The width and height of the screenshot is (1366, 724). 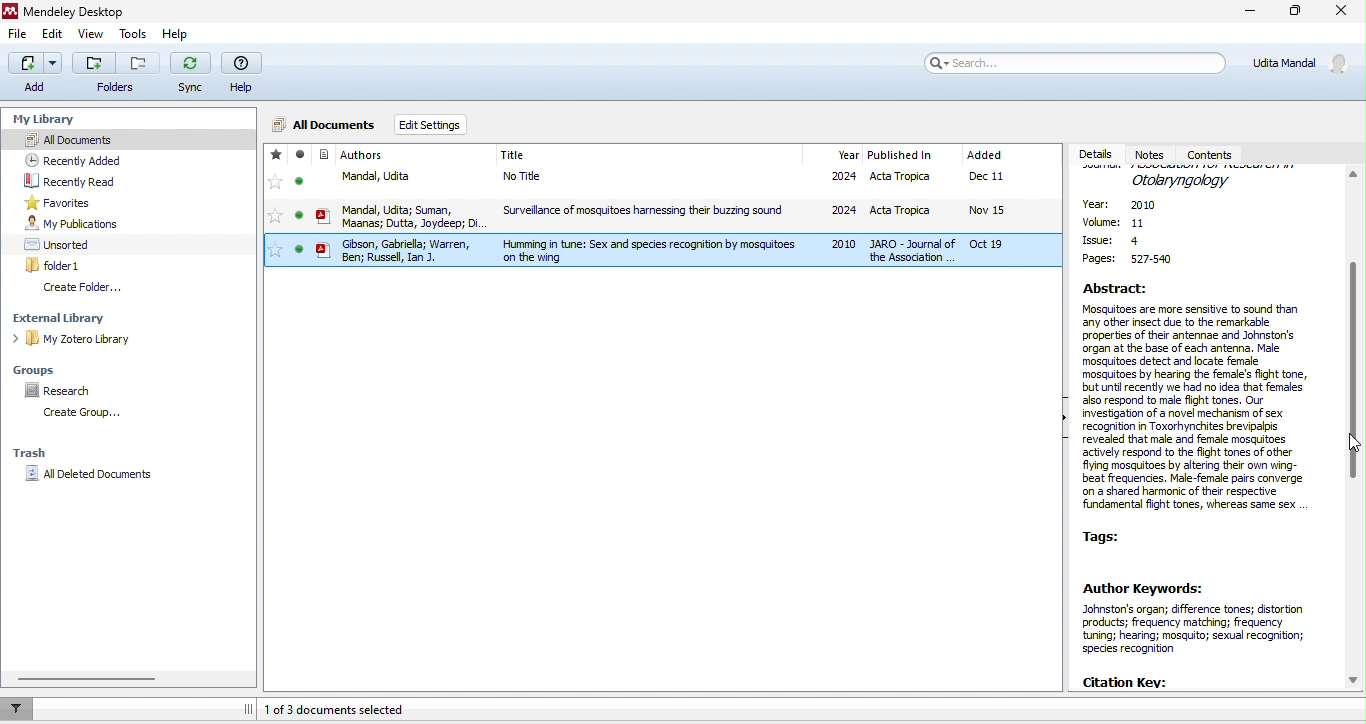 What do you see at coordinates (47, 116) in the screenshot?
I see `my library` at bounding box center [47, 116].